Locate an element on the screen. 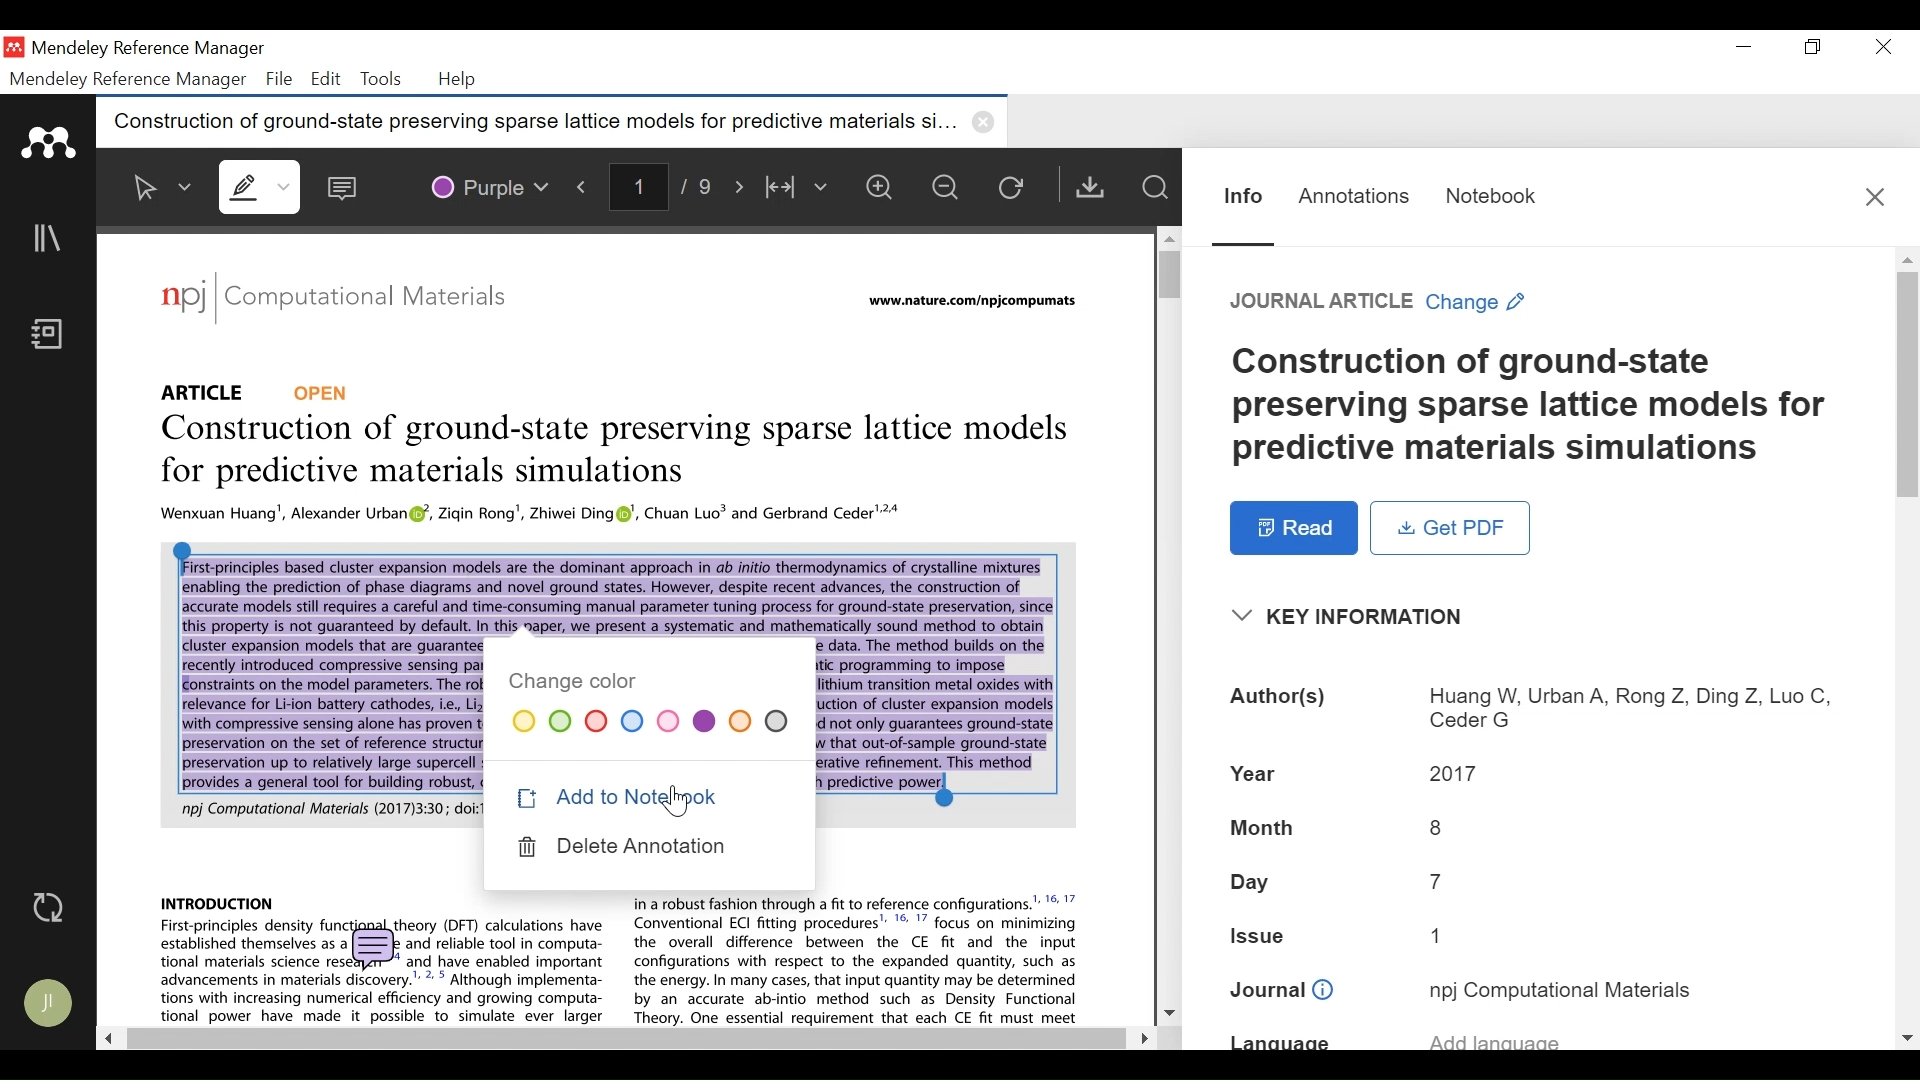 This screenshot has height=1080, width=1920. Key Information is located at coordinates (1354, 617).